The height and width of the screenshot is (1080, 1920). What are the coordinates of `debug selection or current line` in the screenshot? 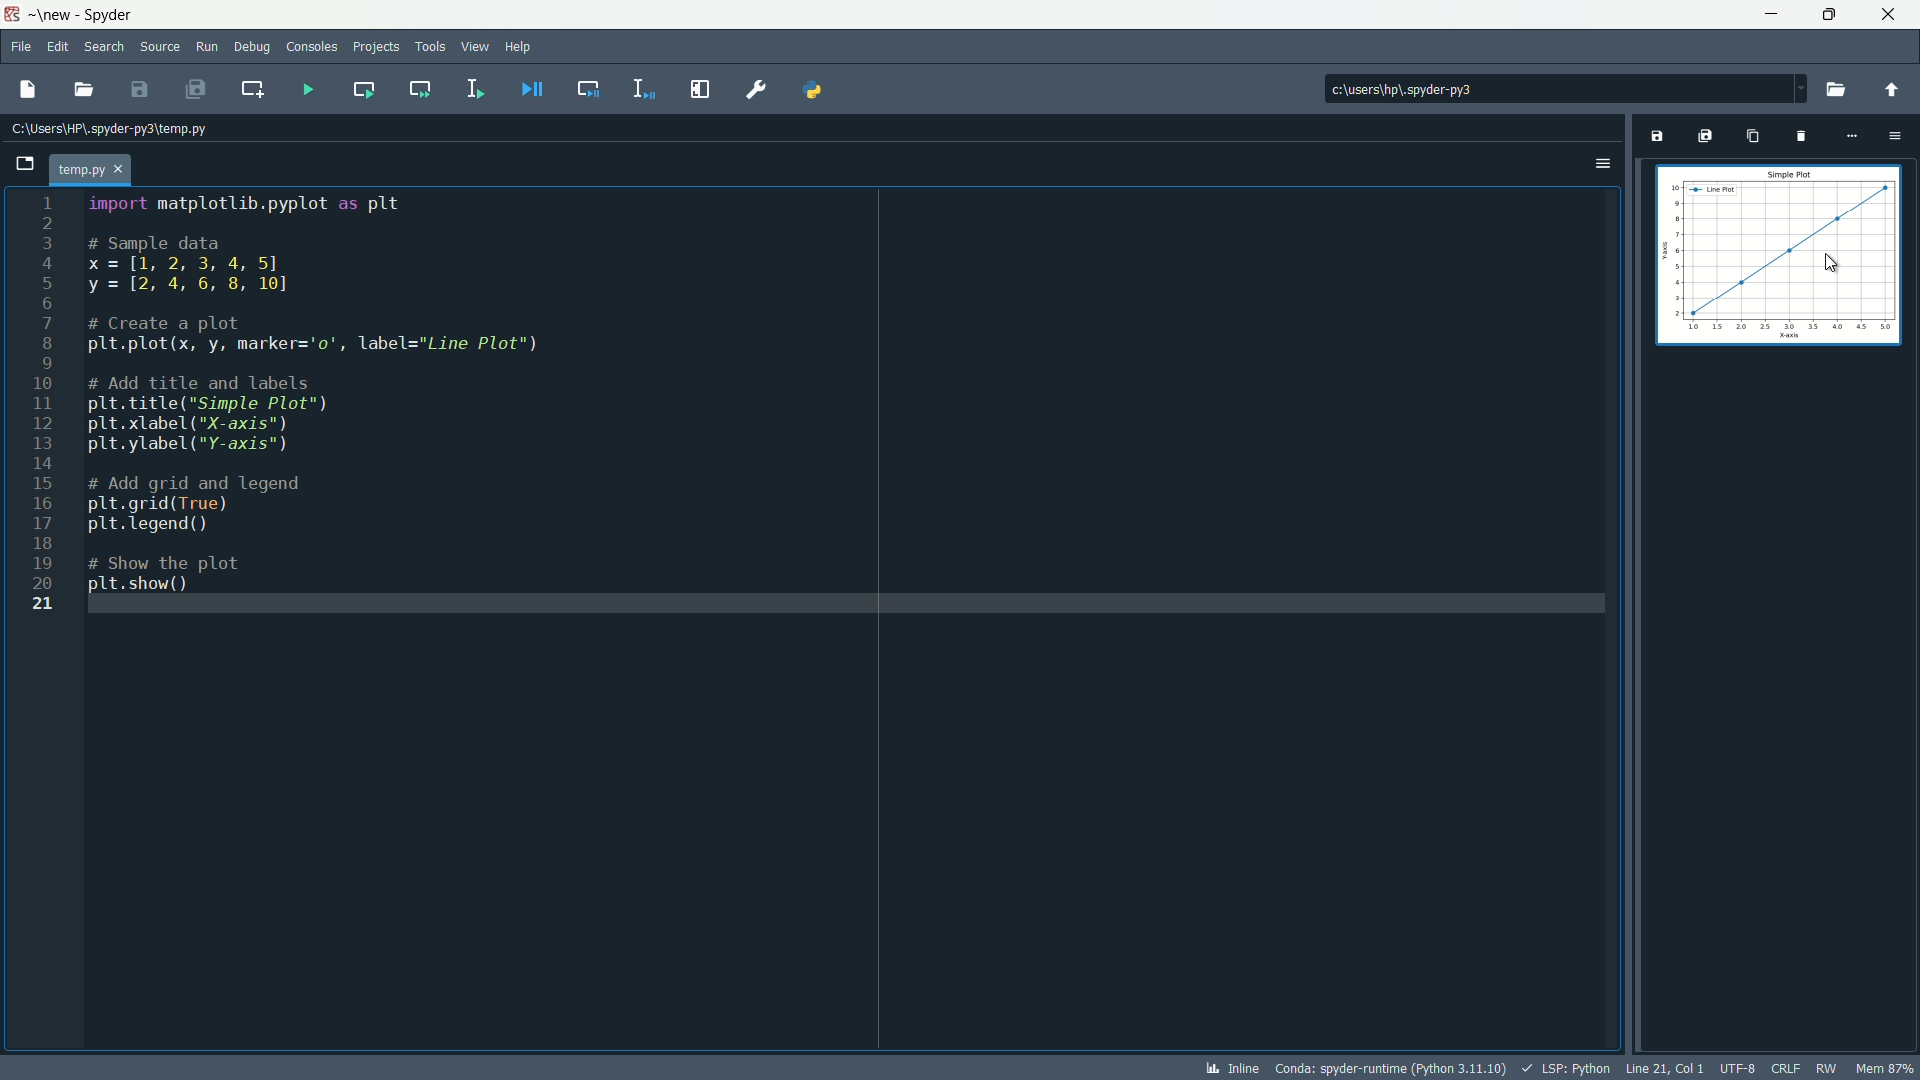 It's located at (642, 88).